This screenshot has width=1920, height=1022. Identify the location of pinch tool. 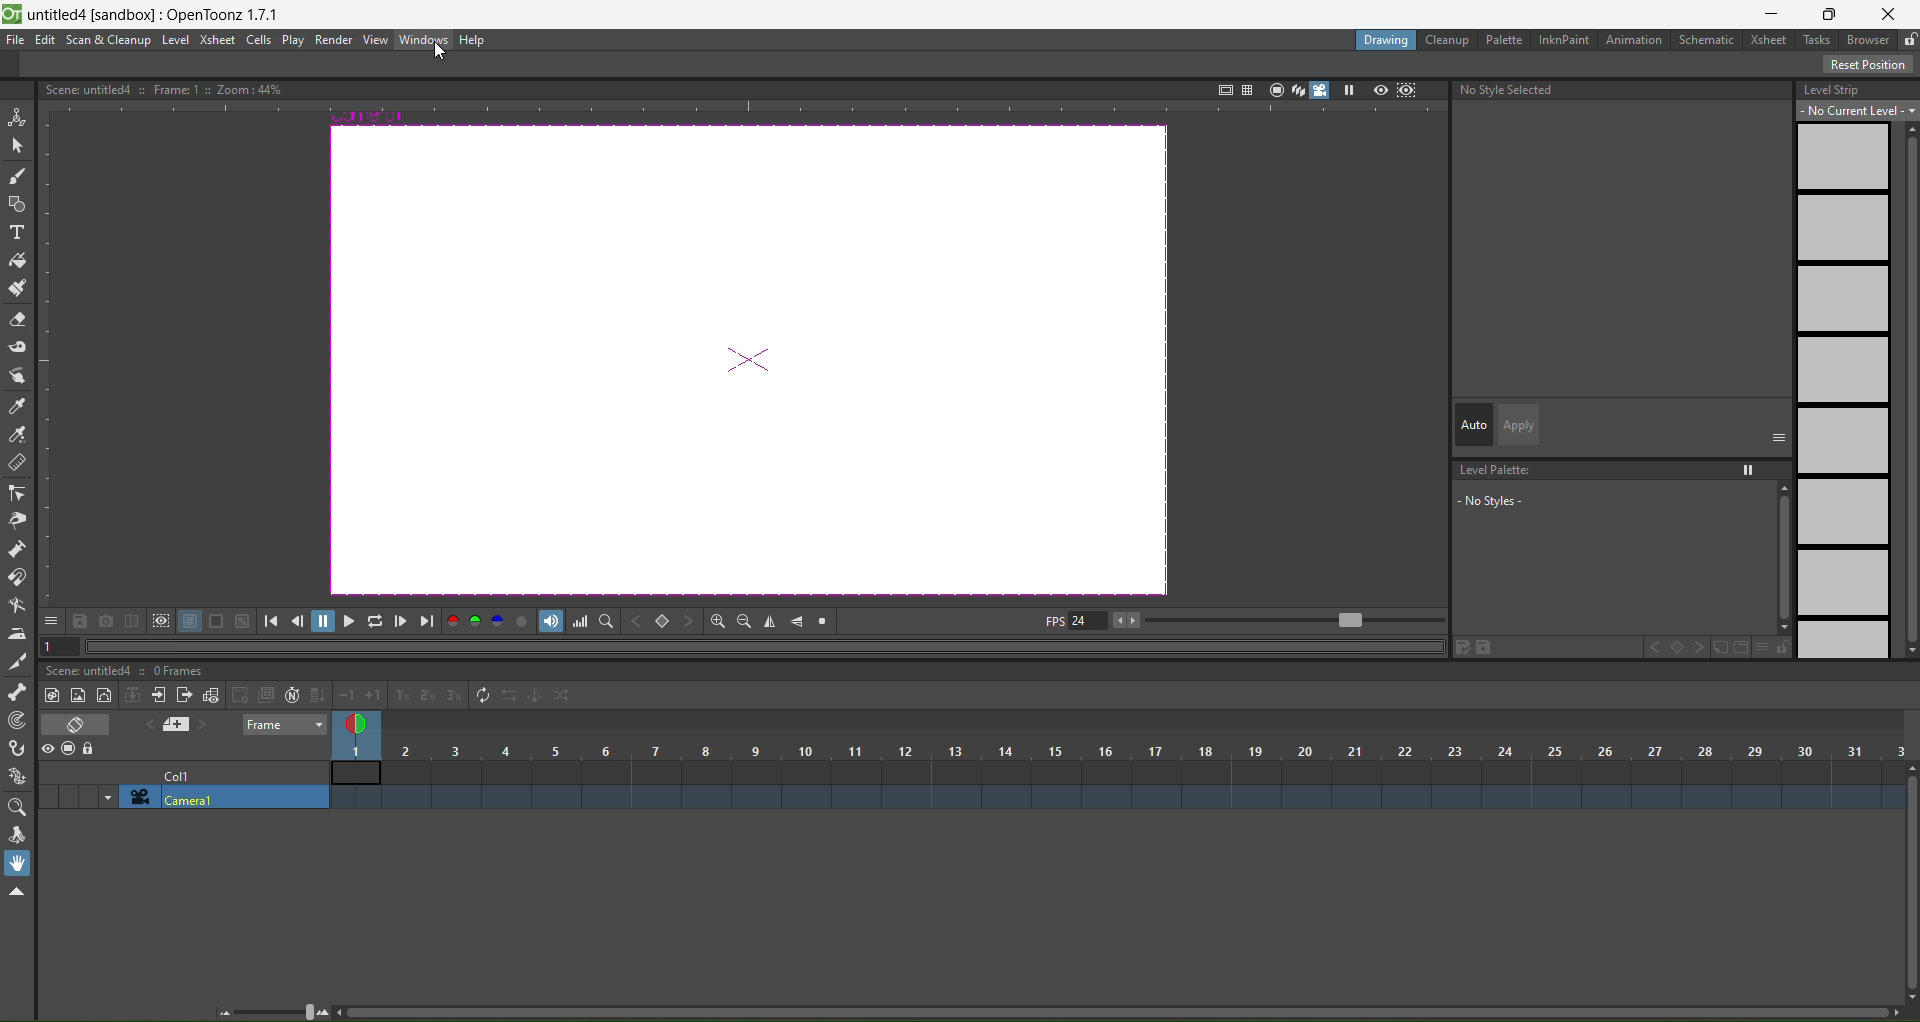
(16, 520).